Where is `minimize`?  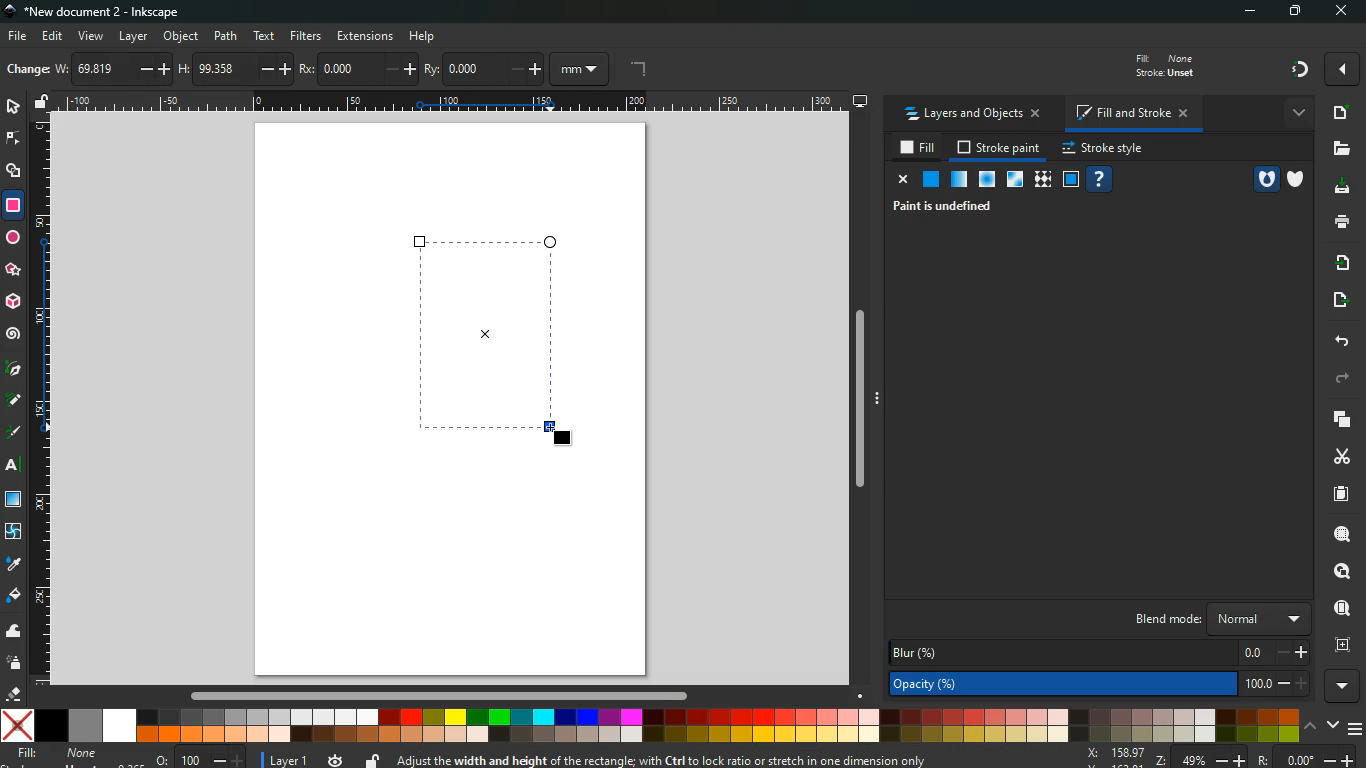 minimize is located at coordinates (1247, 12).